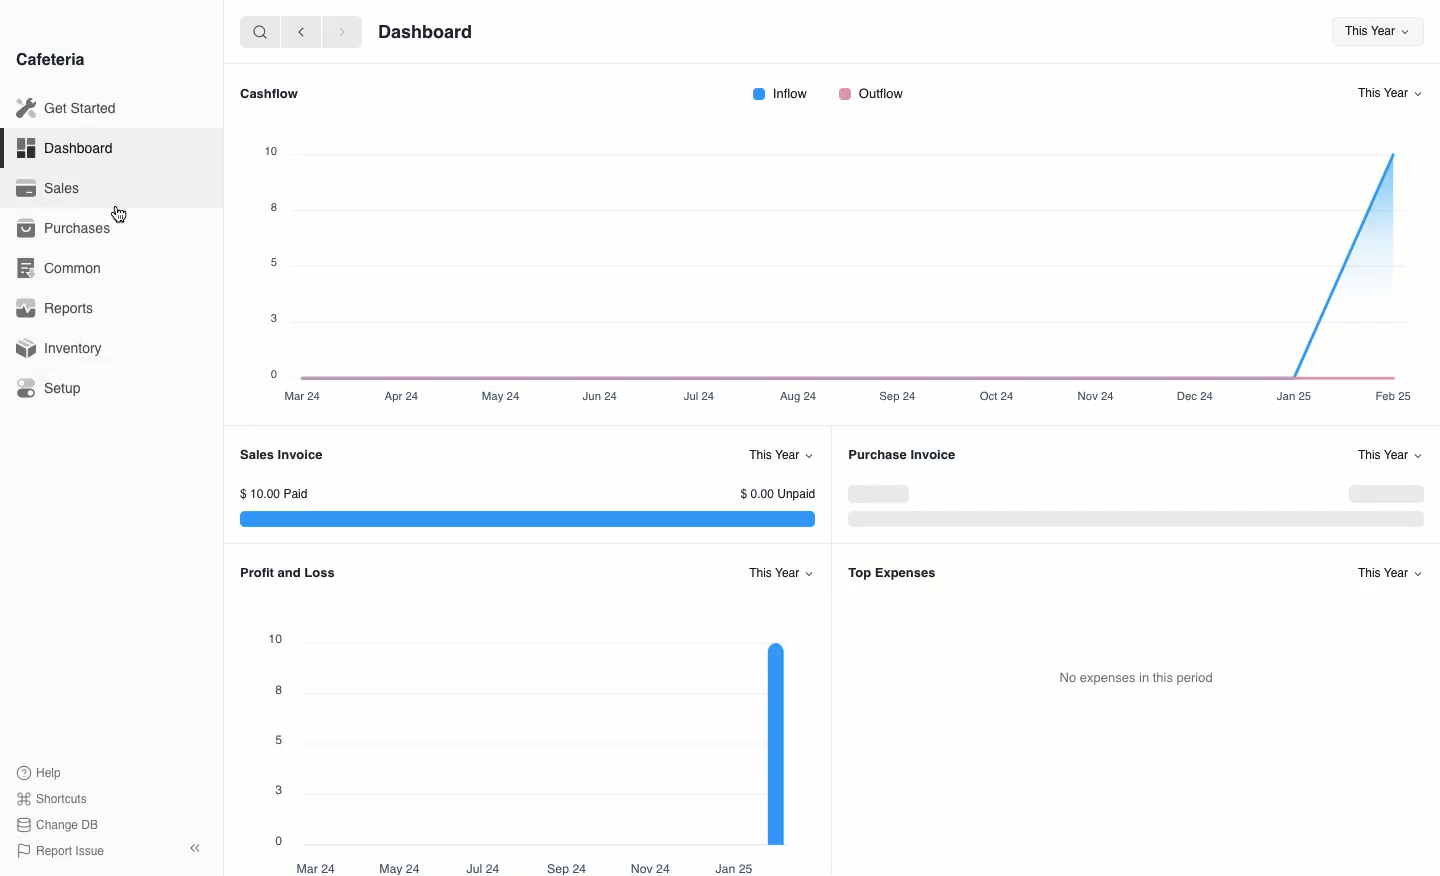  I want to click on 5, so click(275, 264).